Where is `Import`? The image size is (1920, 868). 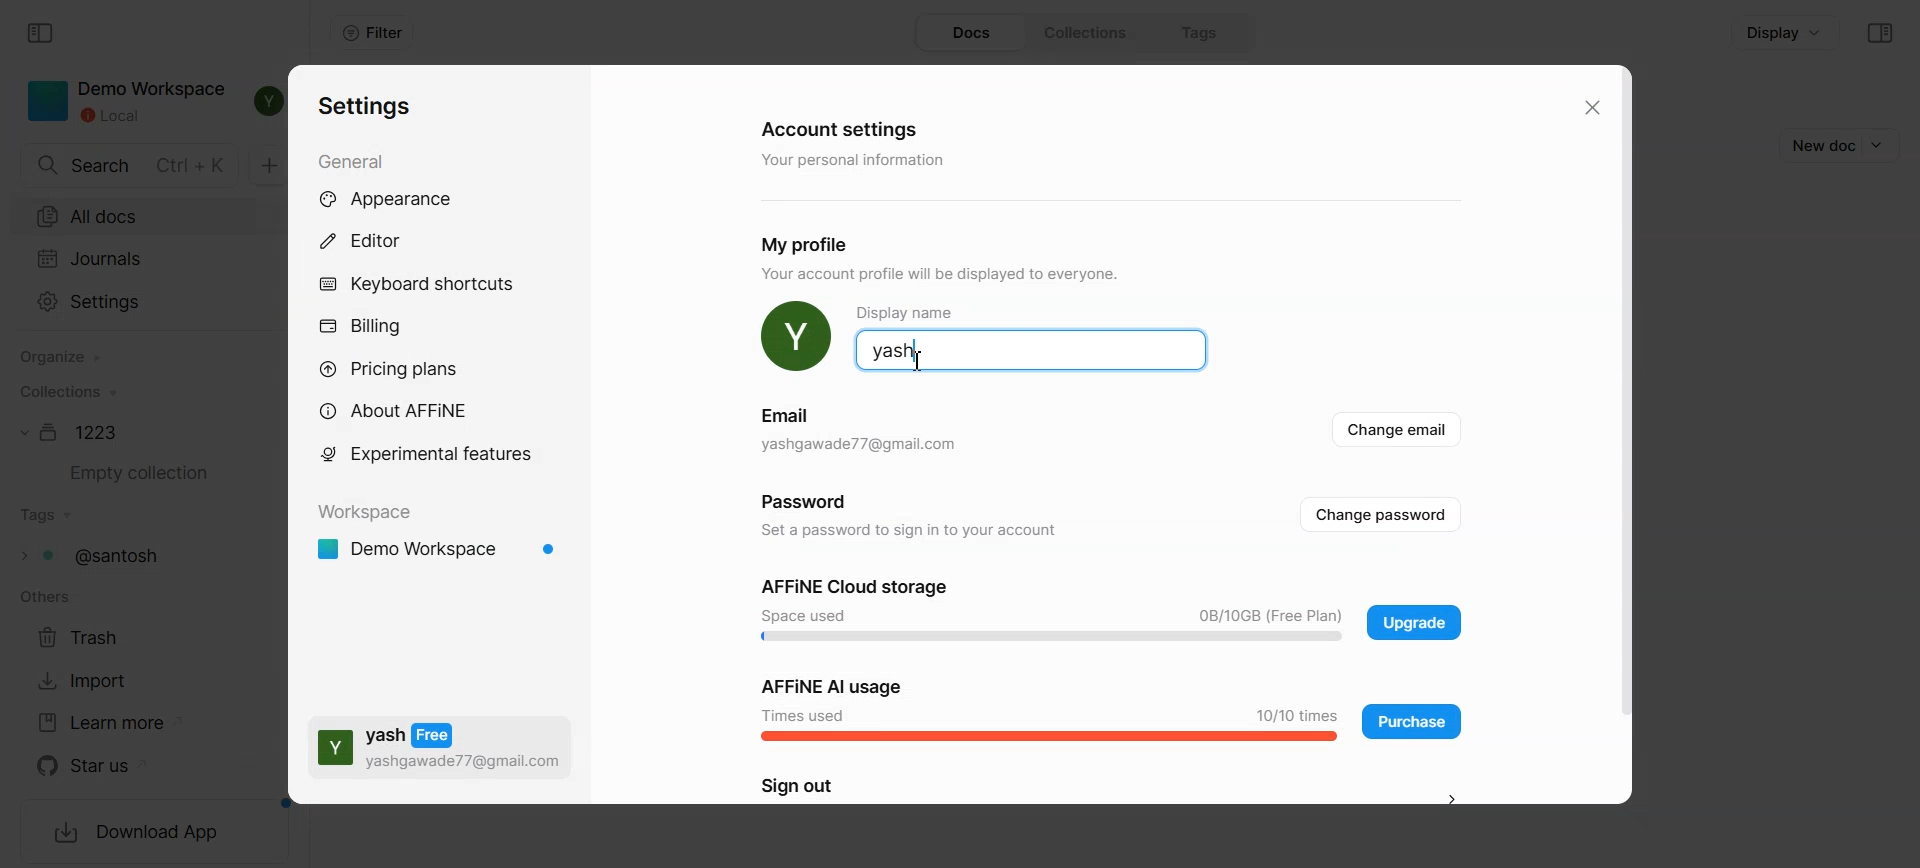
Import is located at coordinates (92, 680).